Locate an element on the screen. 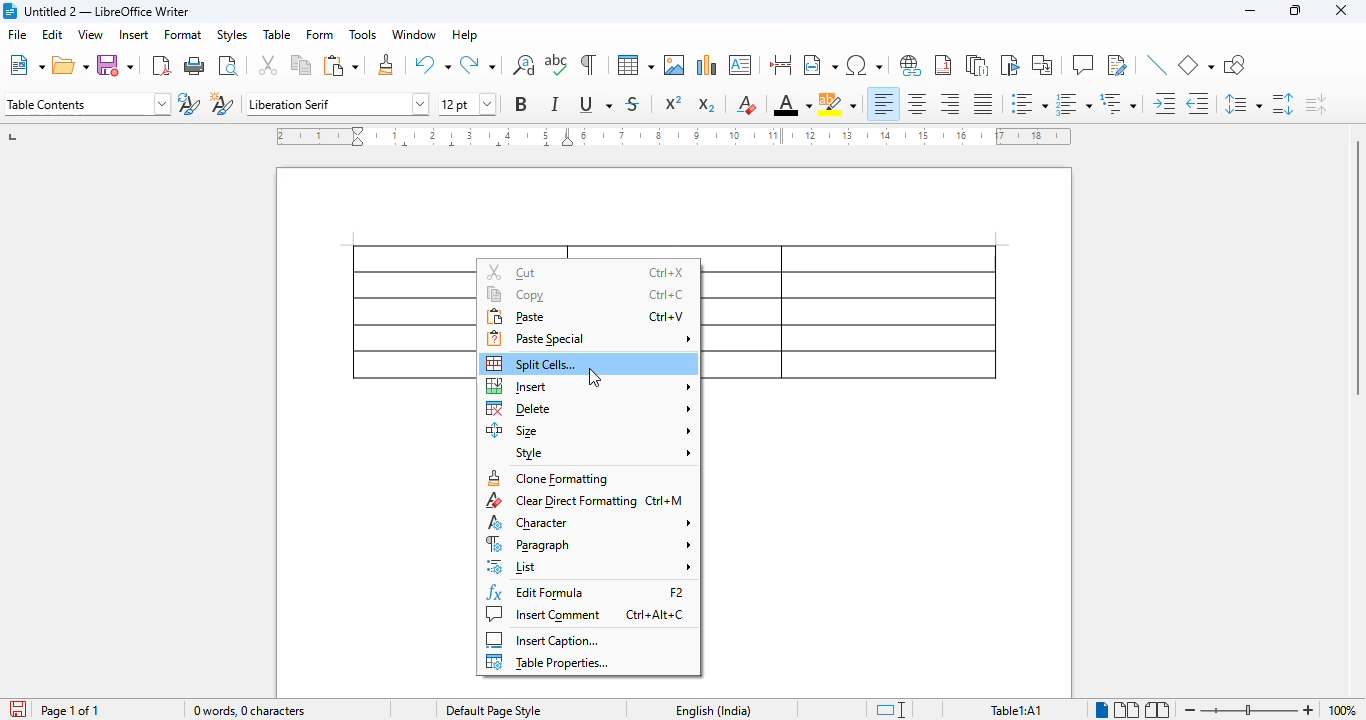 The width and height of the screenshot is (1366, 720). increase indent is located at coordinates (1165, 103).